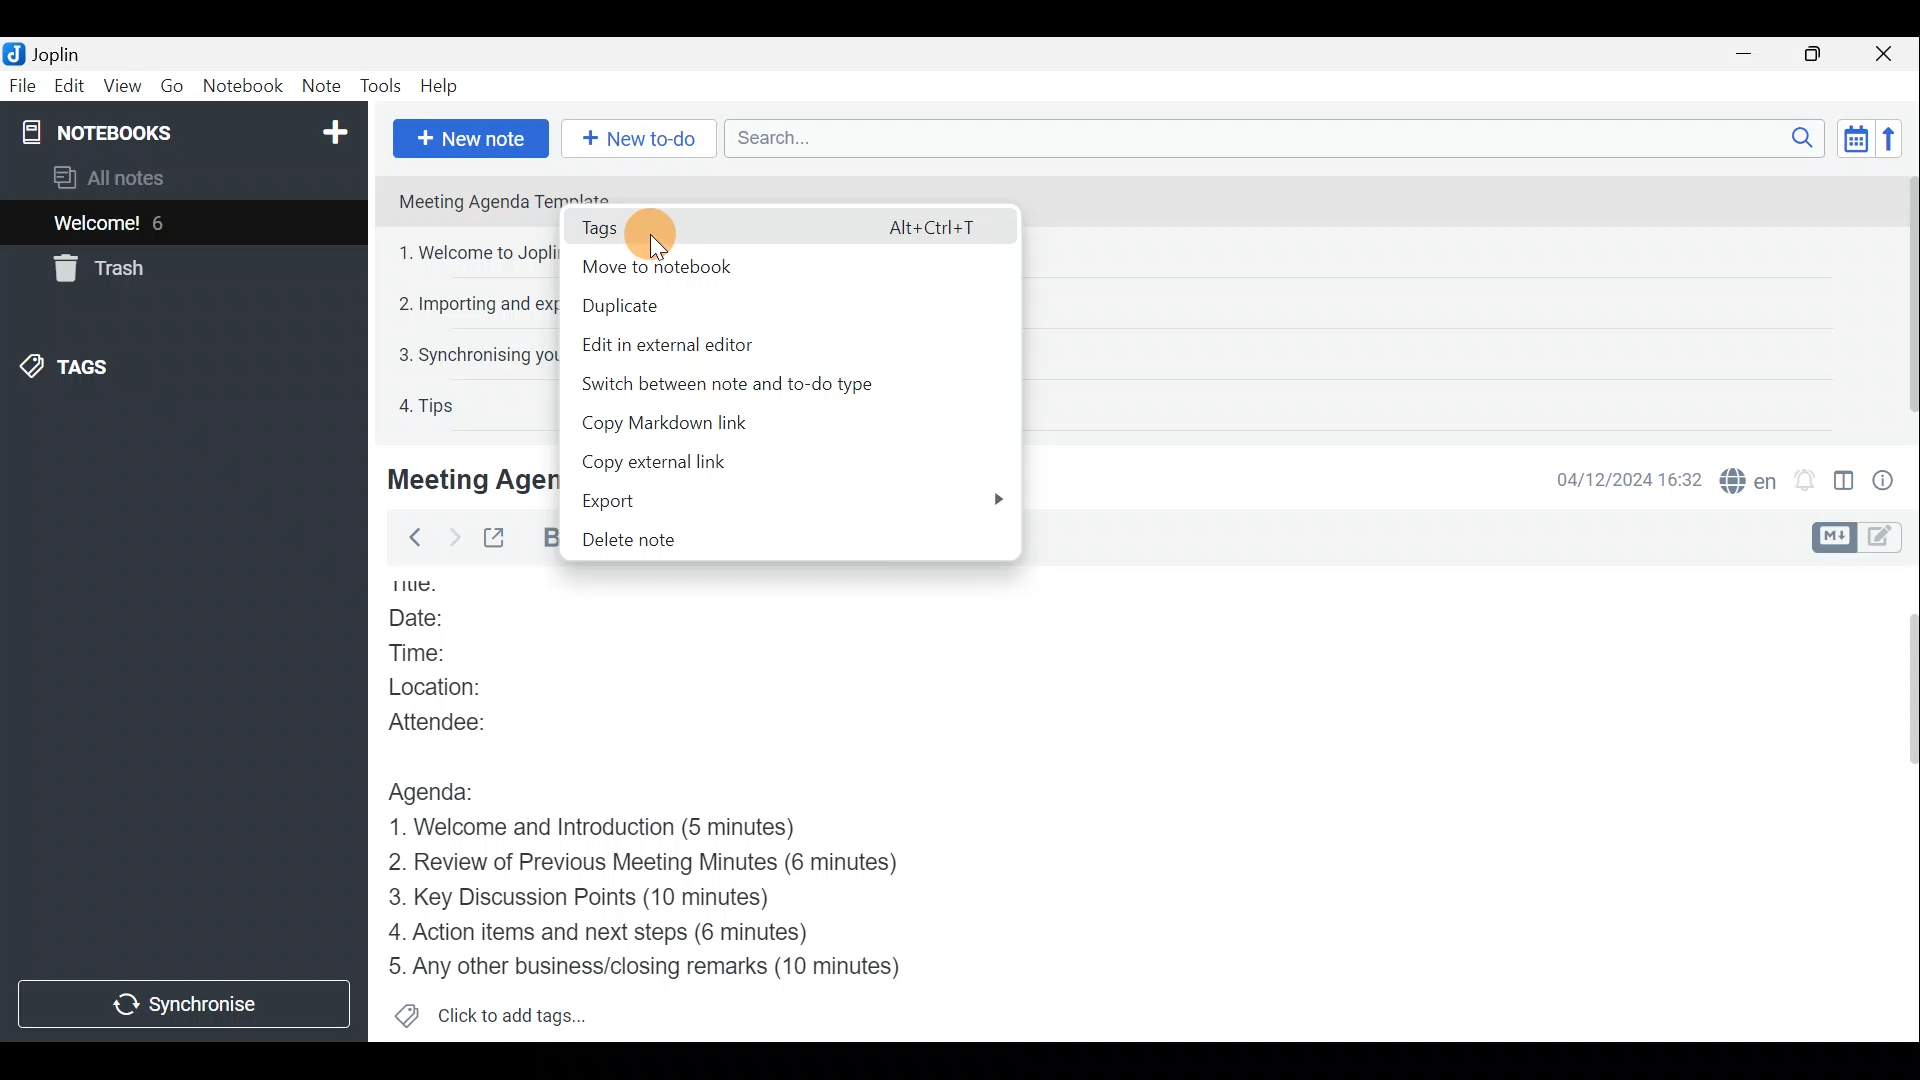 This screenshot has height=1080, width=1920. What do you see at coordinates (70, 88) in the screenshot?
I see `Edit` at bounding box center [70, 88].